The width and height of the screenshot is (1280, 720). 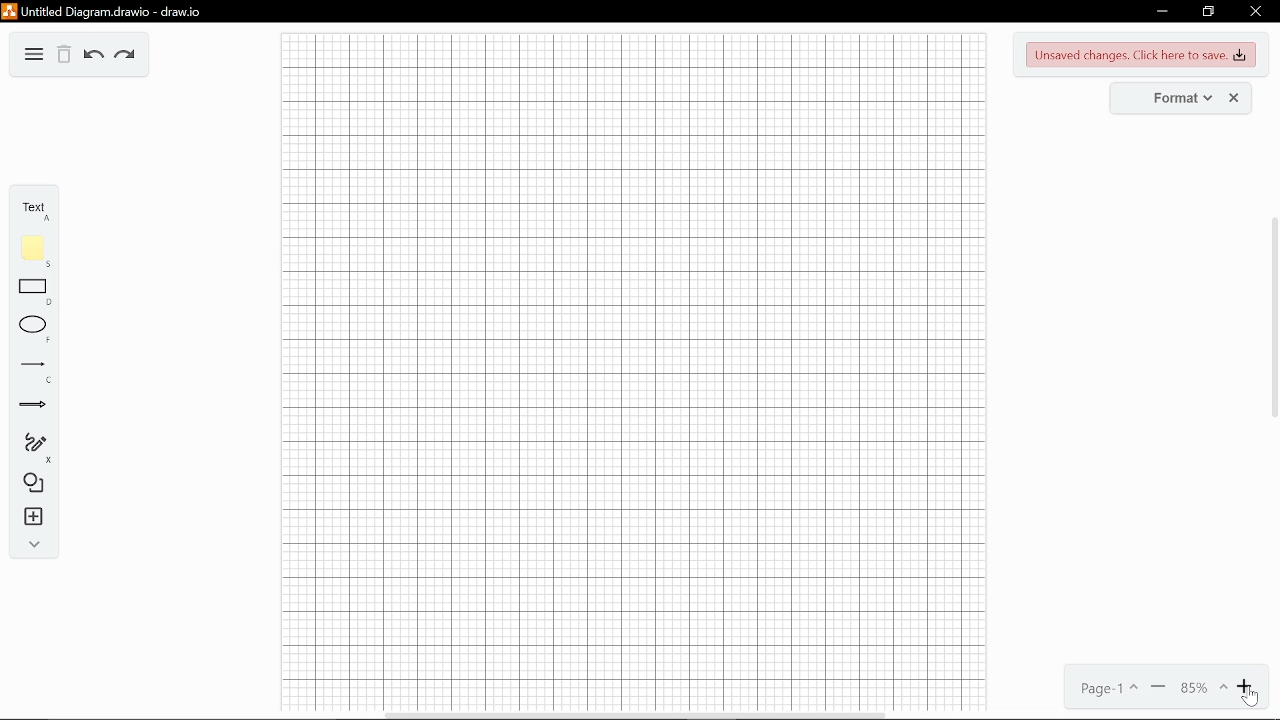 I want to click on ellipse, so click(x=27, y=330).